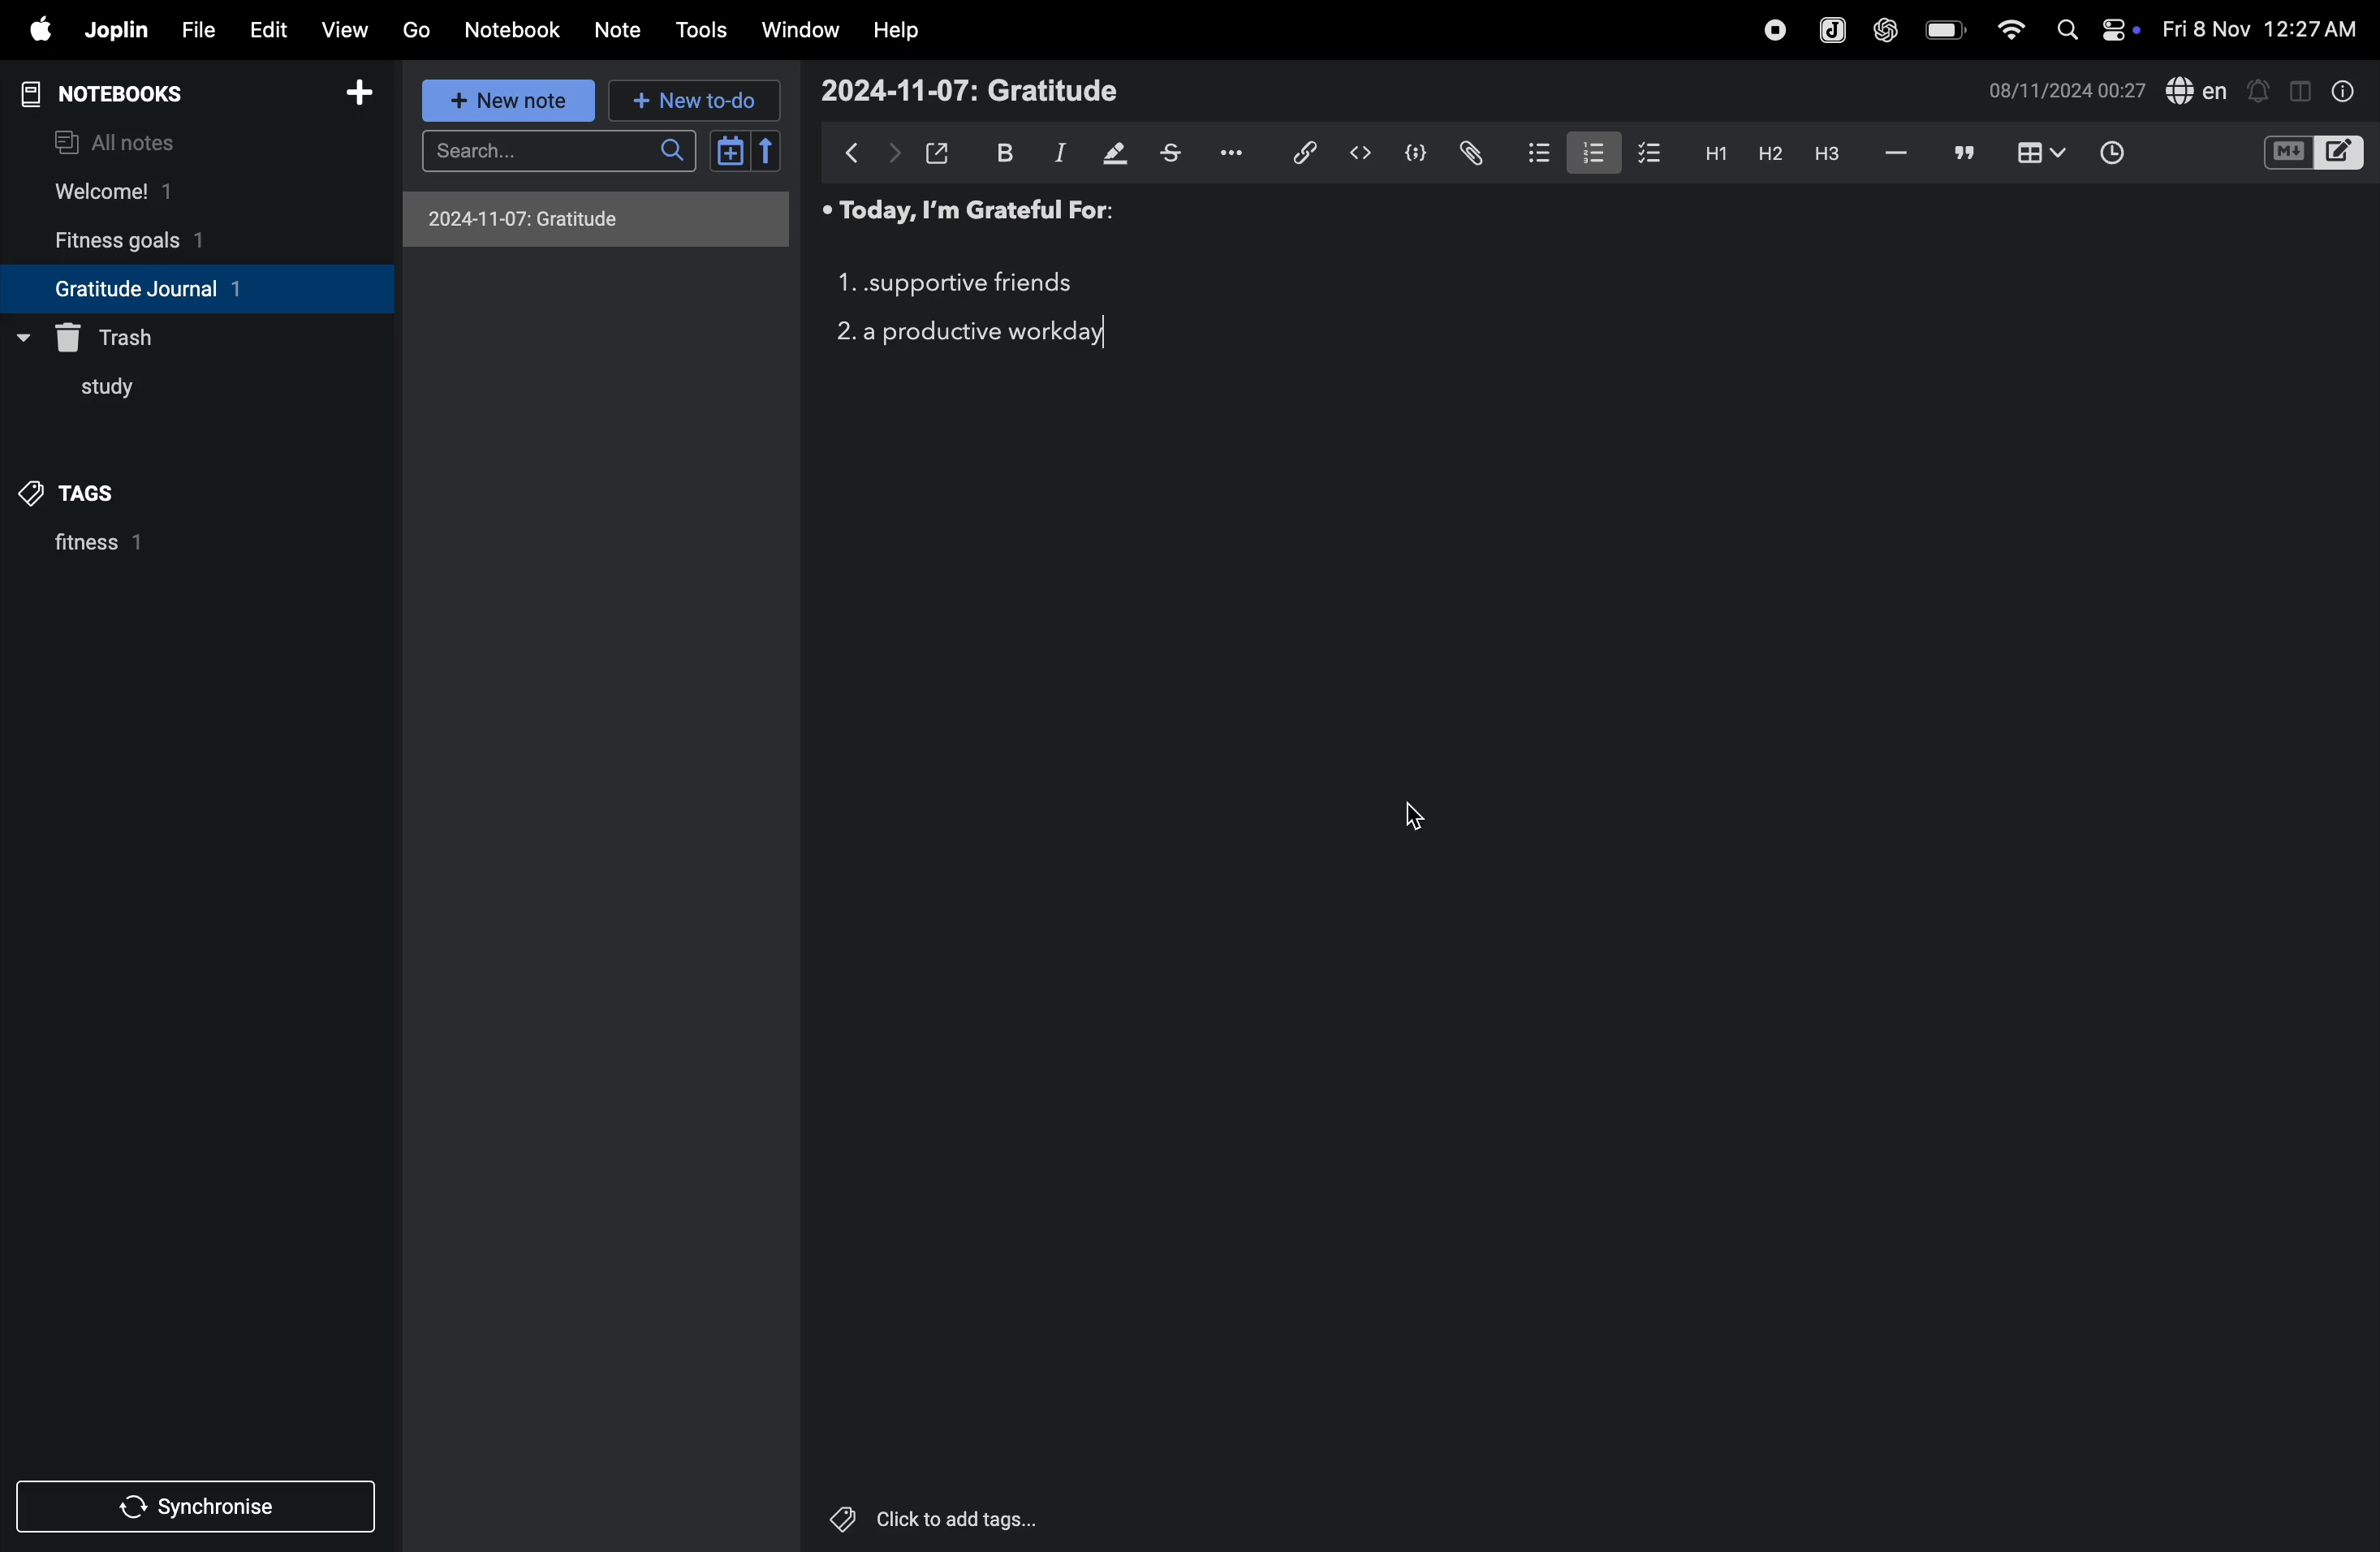  What do you see at coordinates (93, 394) in the screenshot?
I see `study` at bounding box center [93, 394].